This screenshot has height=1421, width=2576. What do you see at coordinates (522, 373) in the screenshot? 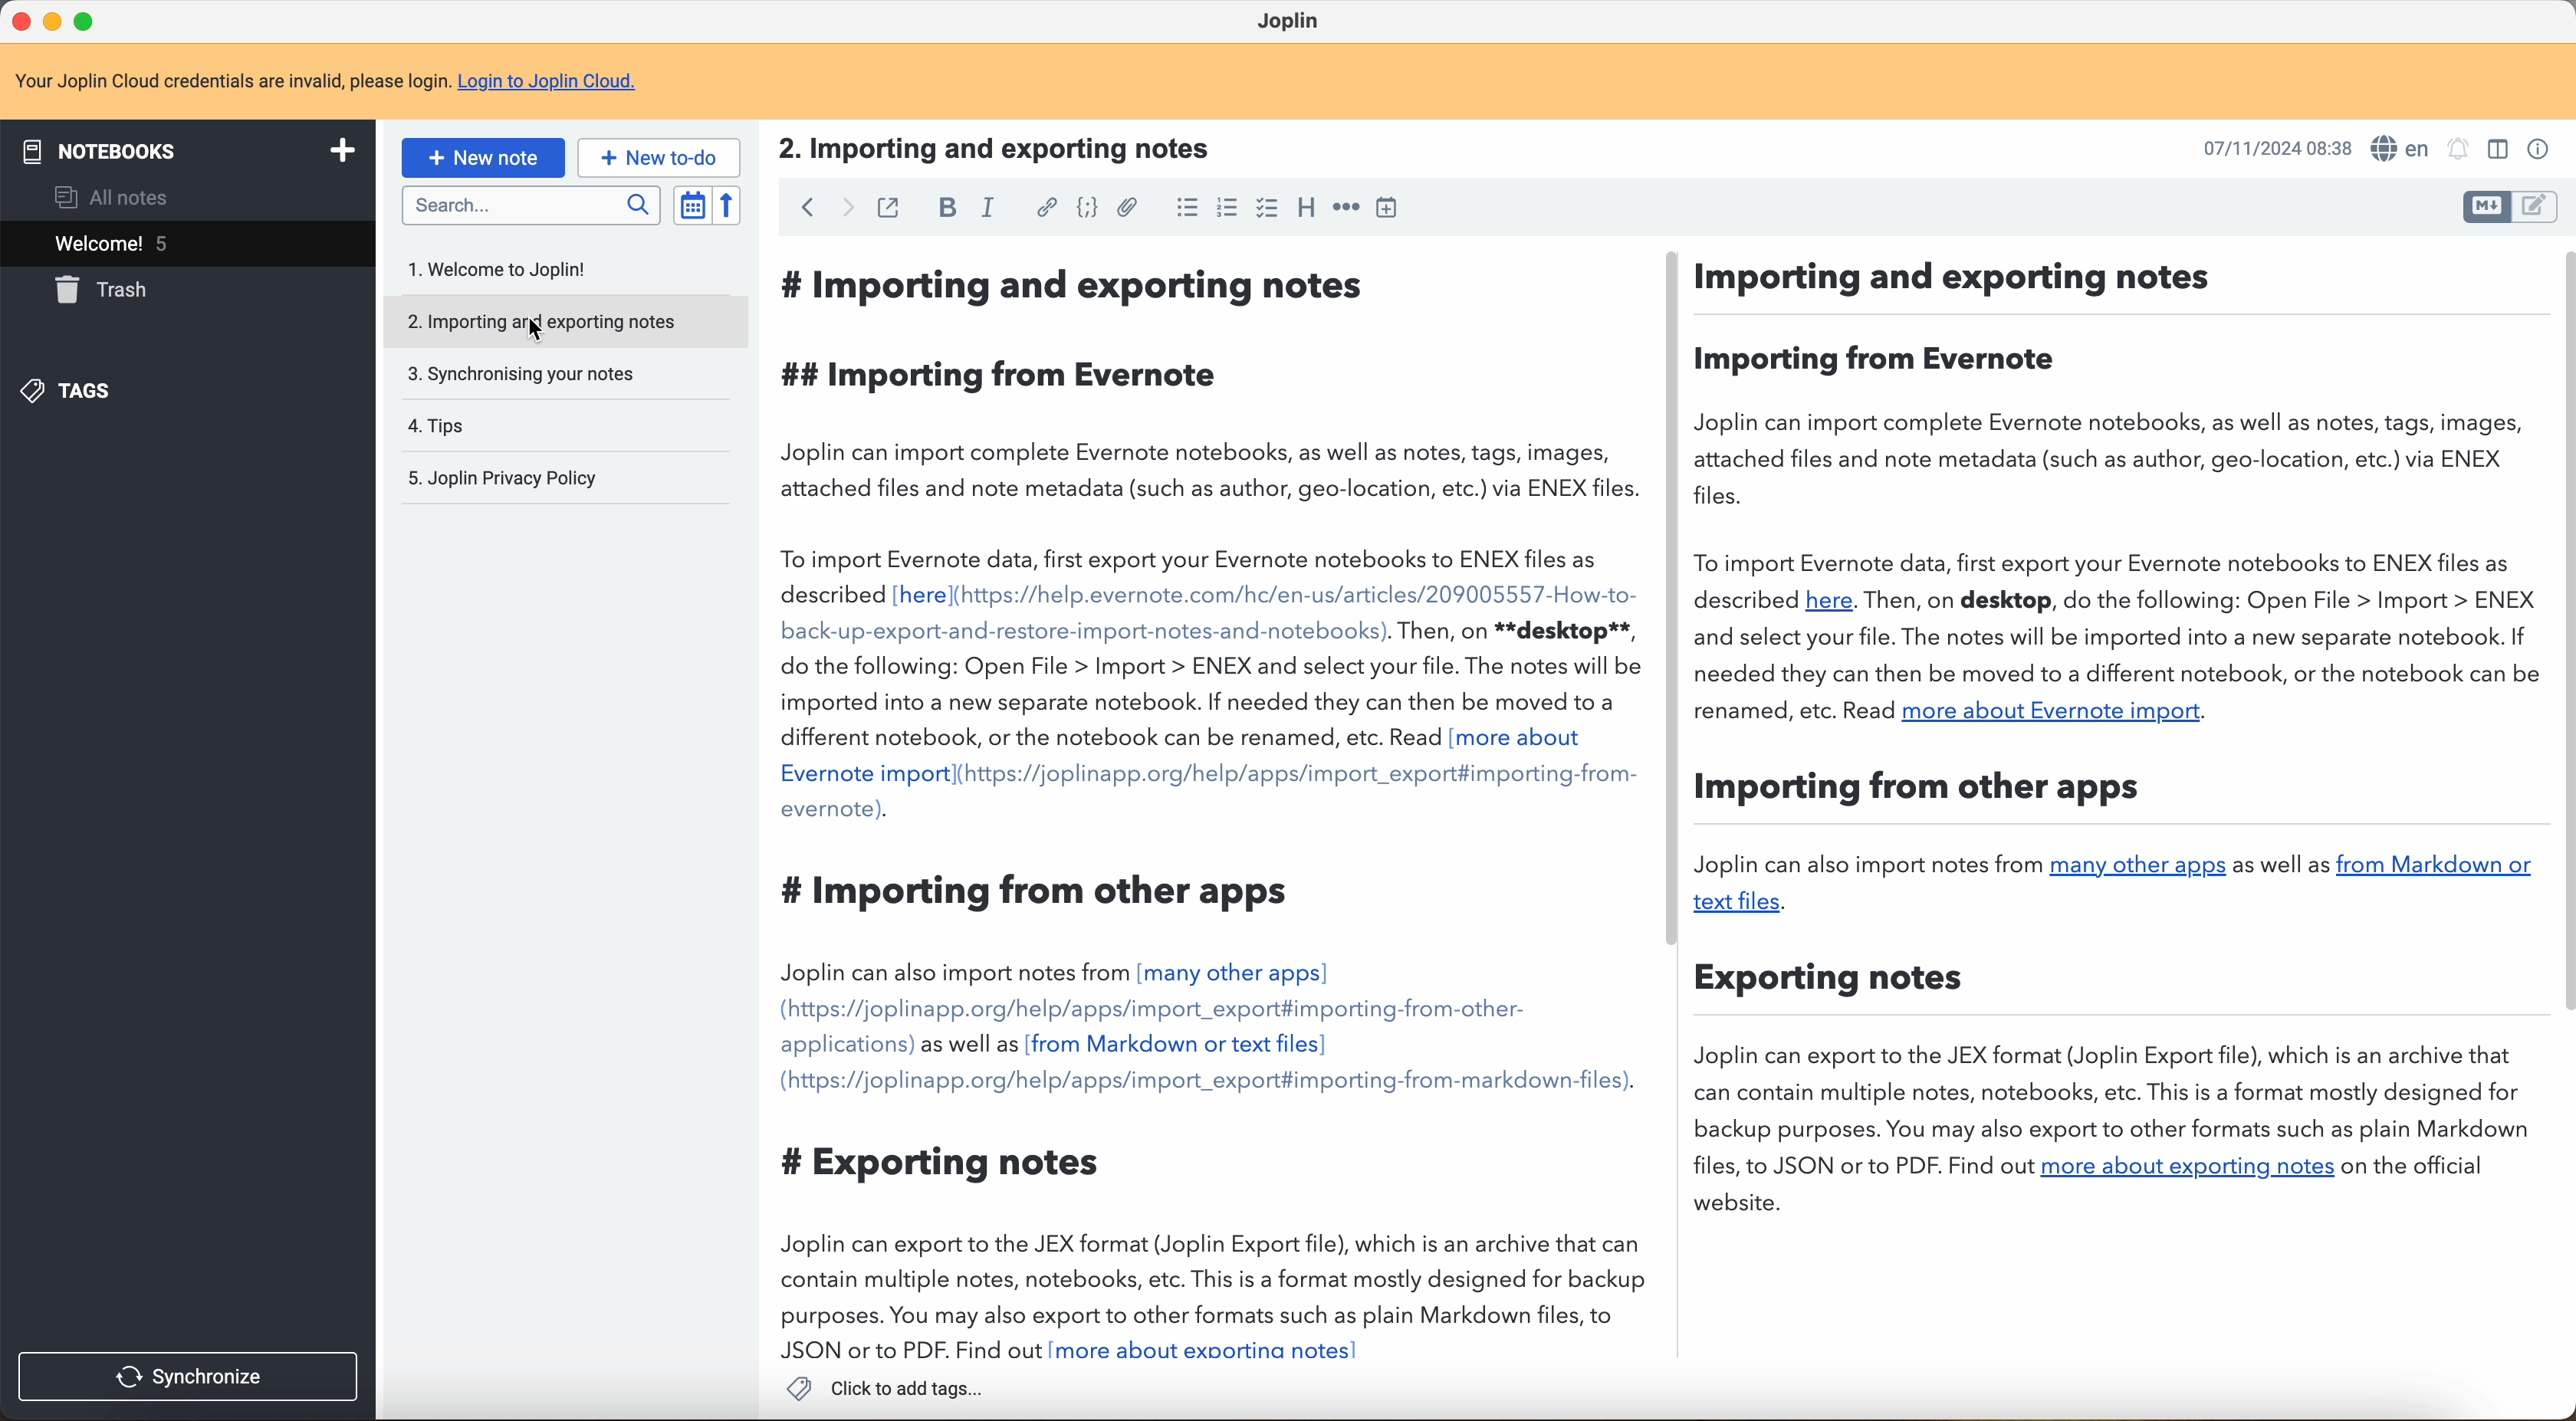
I see `synchronising your notes` at bounding box center [522, 373].